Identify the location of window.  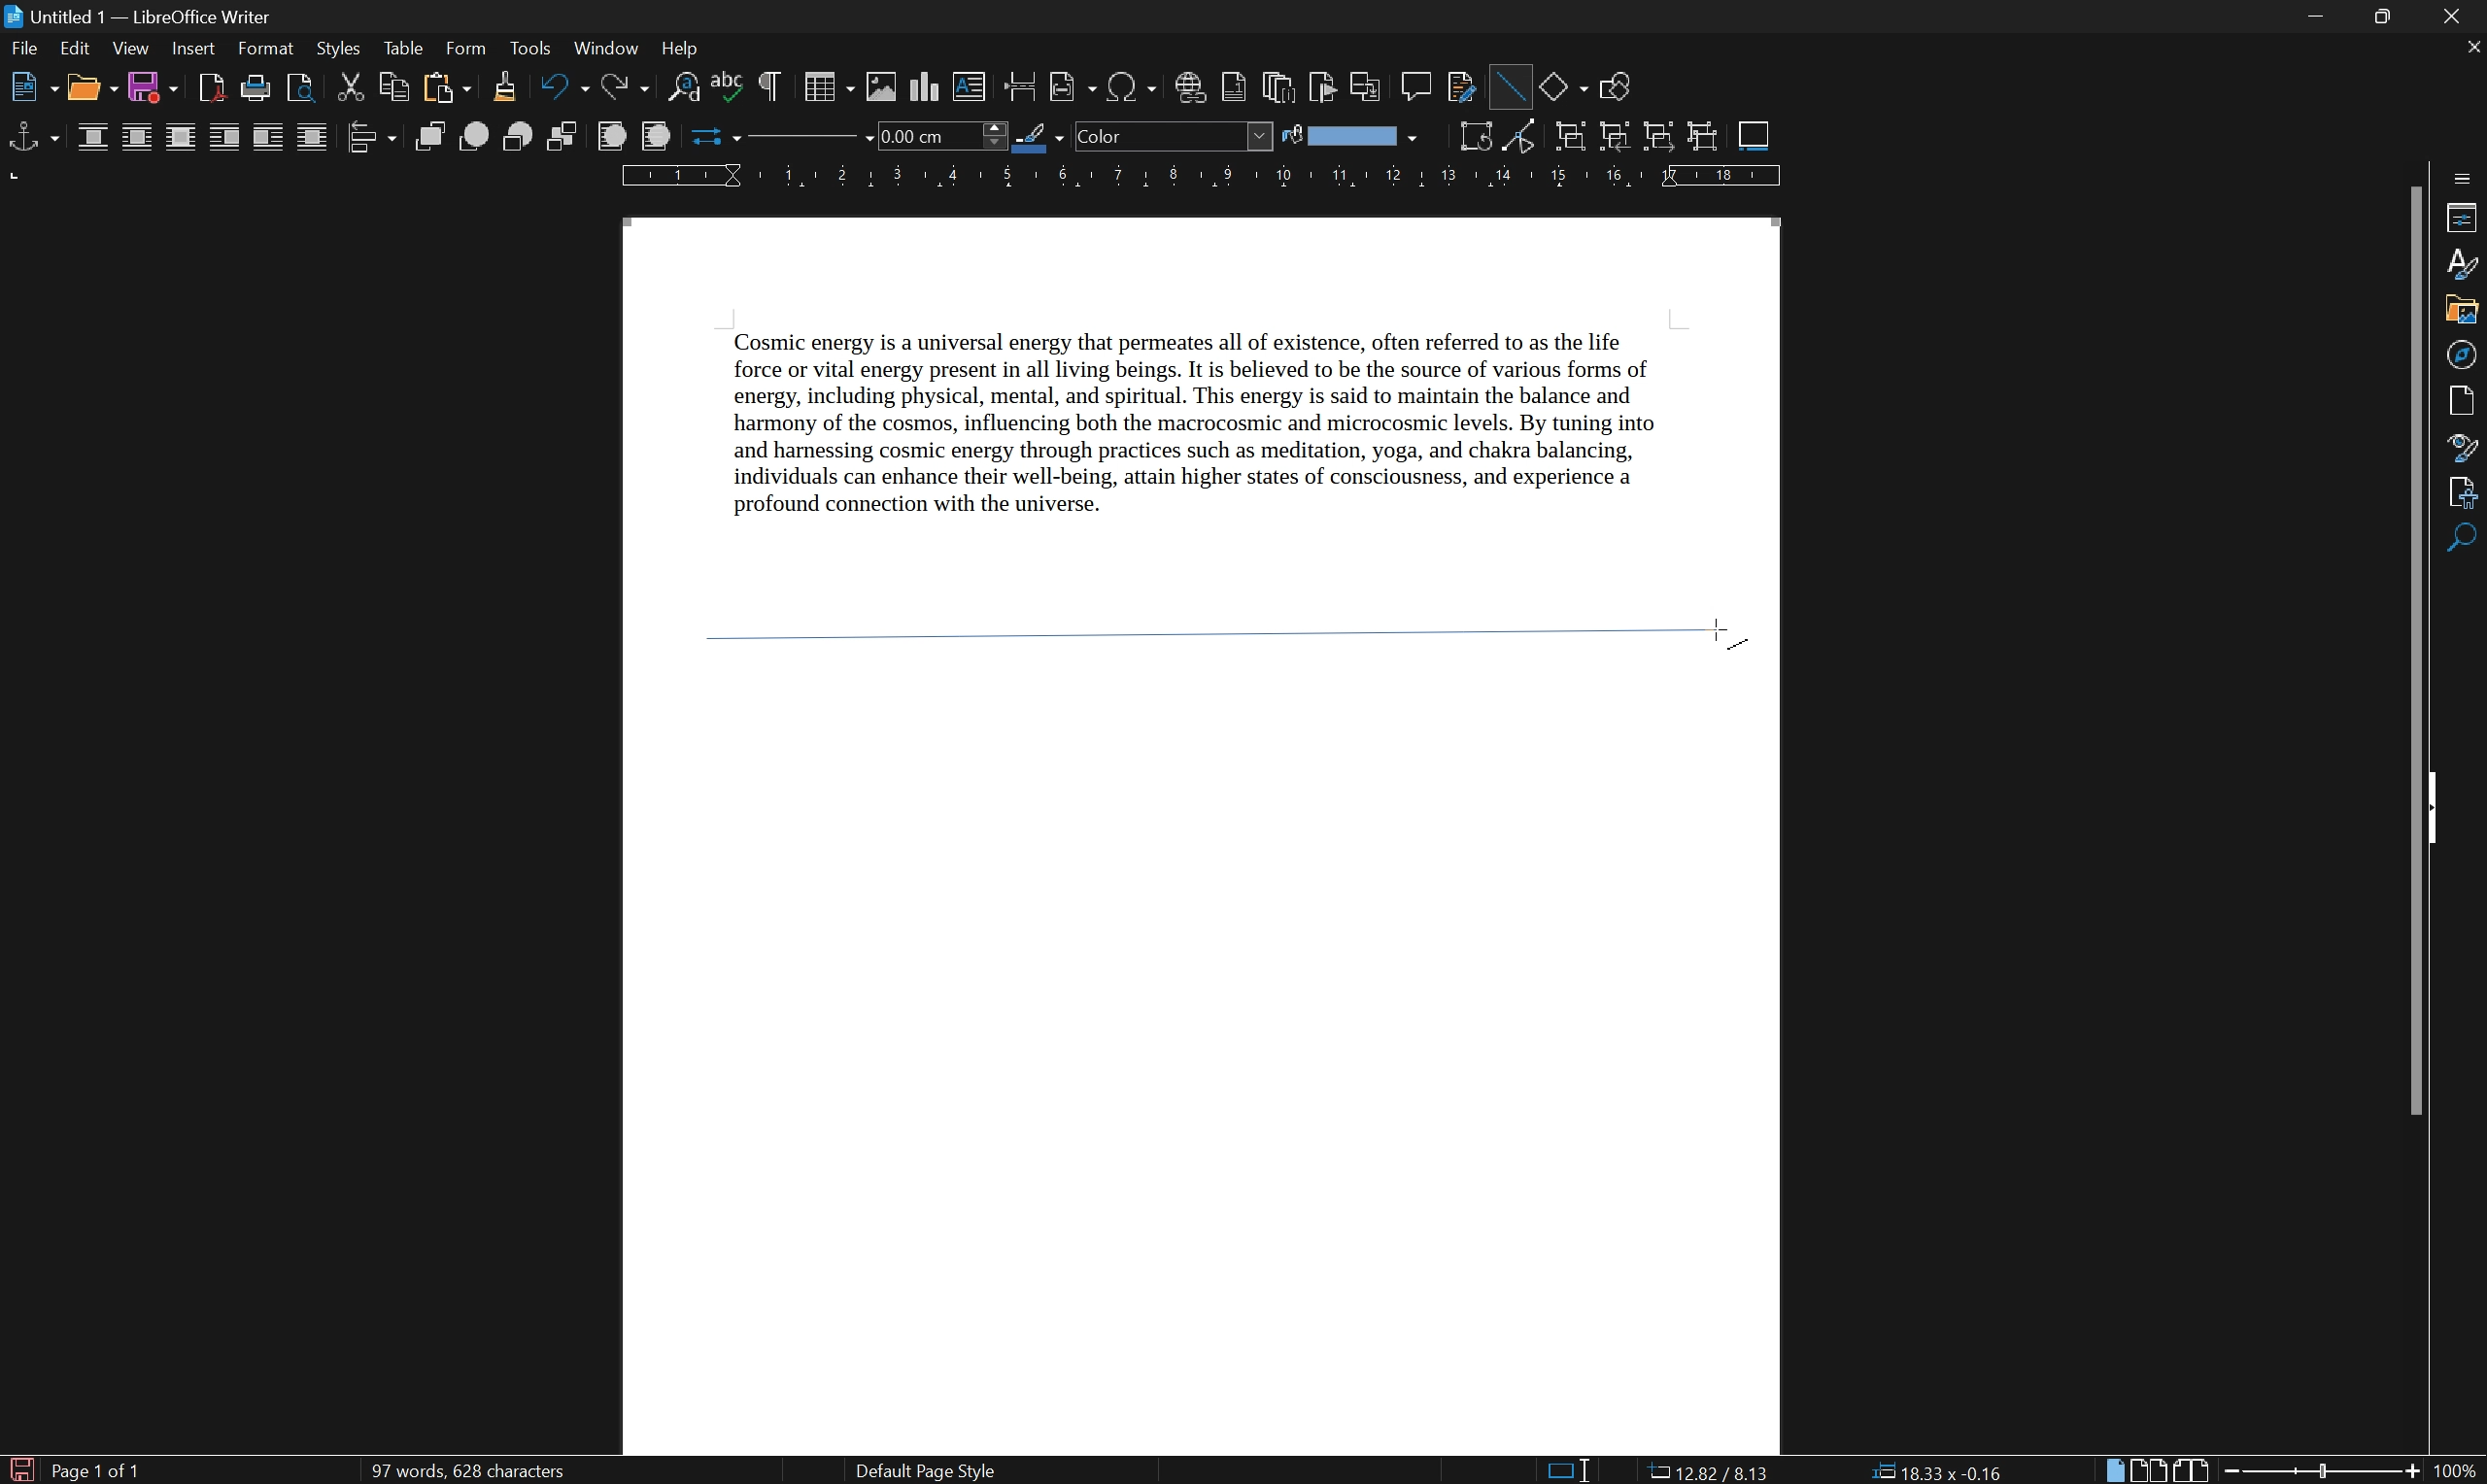
(605, 47).